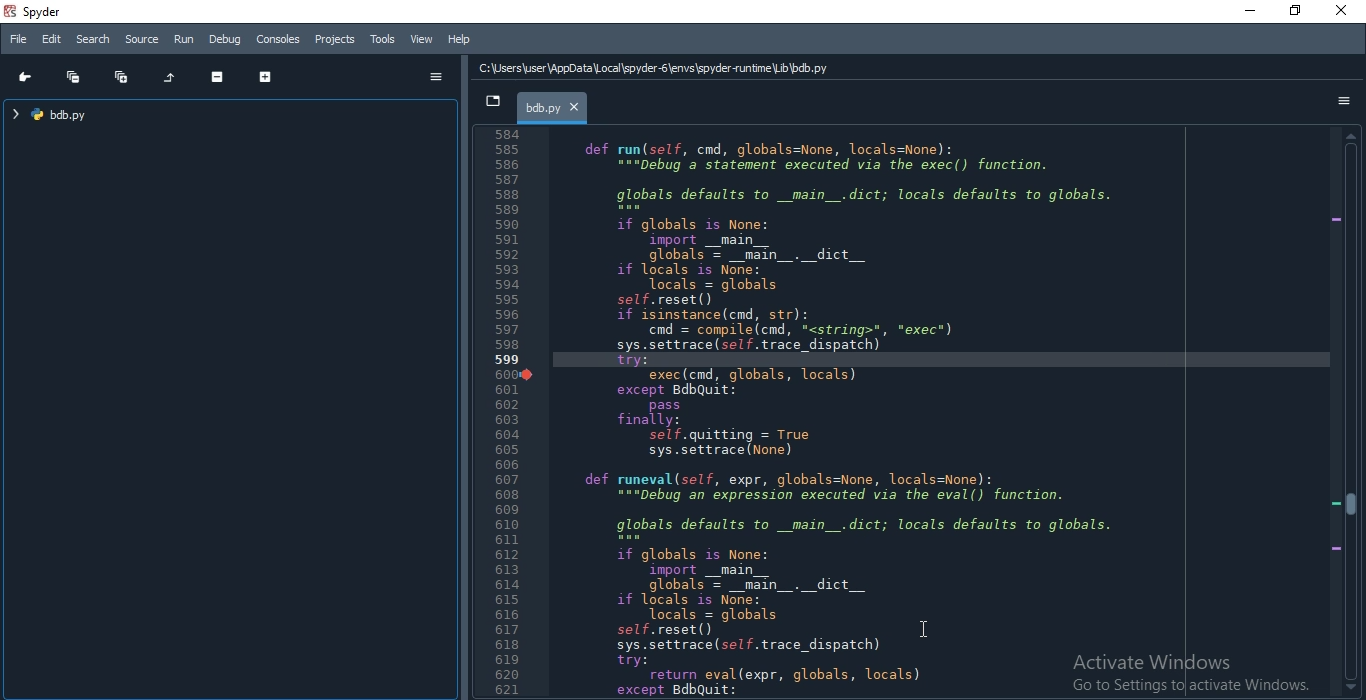 This screenshot has height=700, width=1366. What do you see at coordinates (653, 67) in the screenshot?
I see `C:\Users\user\AppData Local \spyder-6\envs\spyder-runtime\Lib\bdb.py` at bounding box center [653, 67].